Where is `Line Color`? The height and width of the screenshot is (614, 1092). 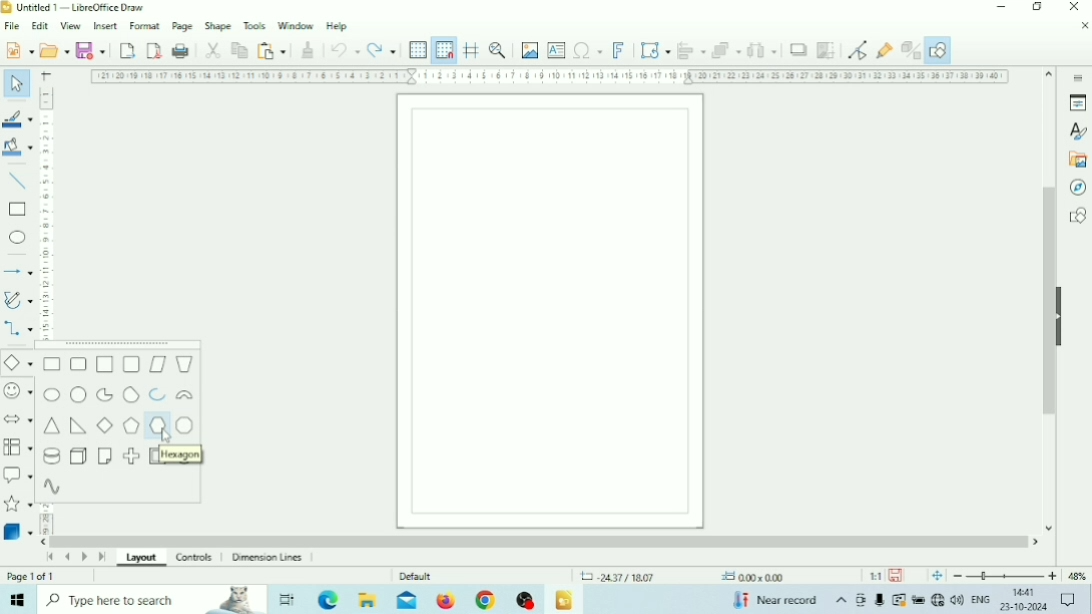
Line Color is located at coordinates (18, 119).